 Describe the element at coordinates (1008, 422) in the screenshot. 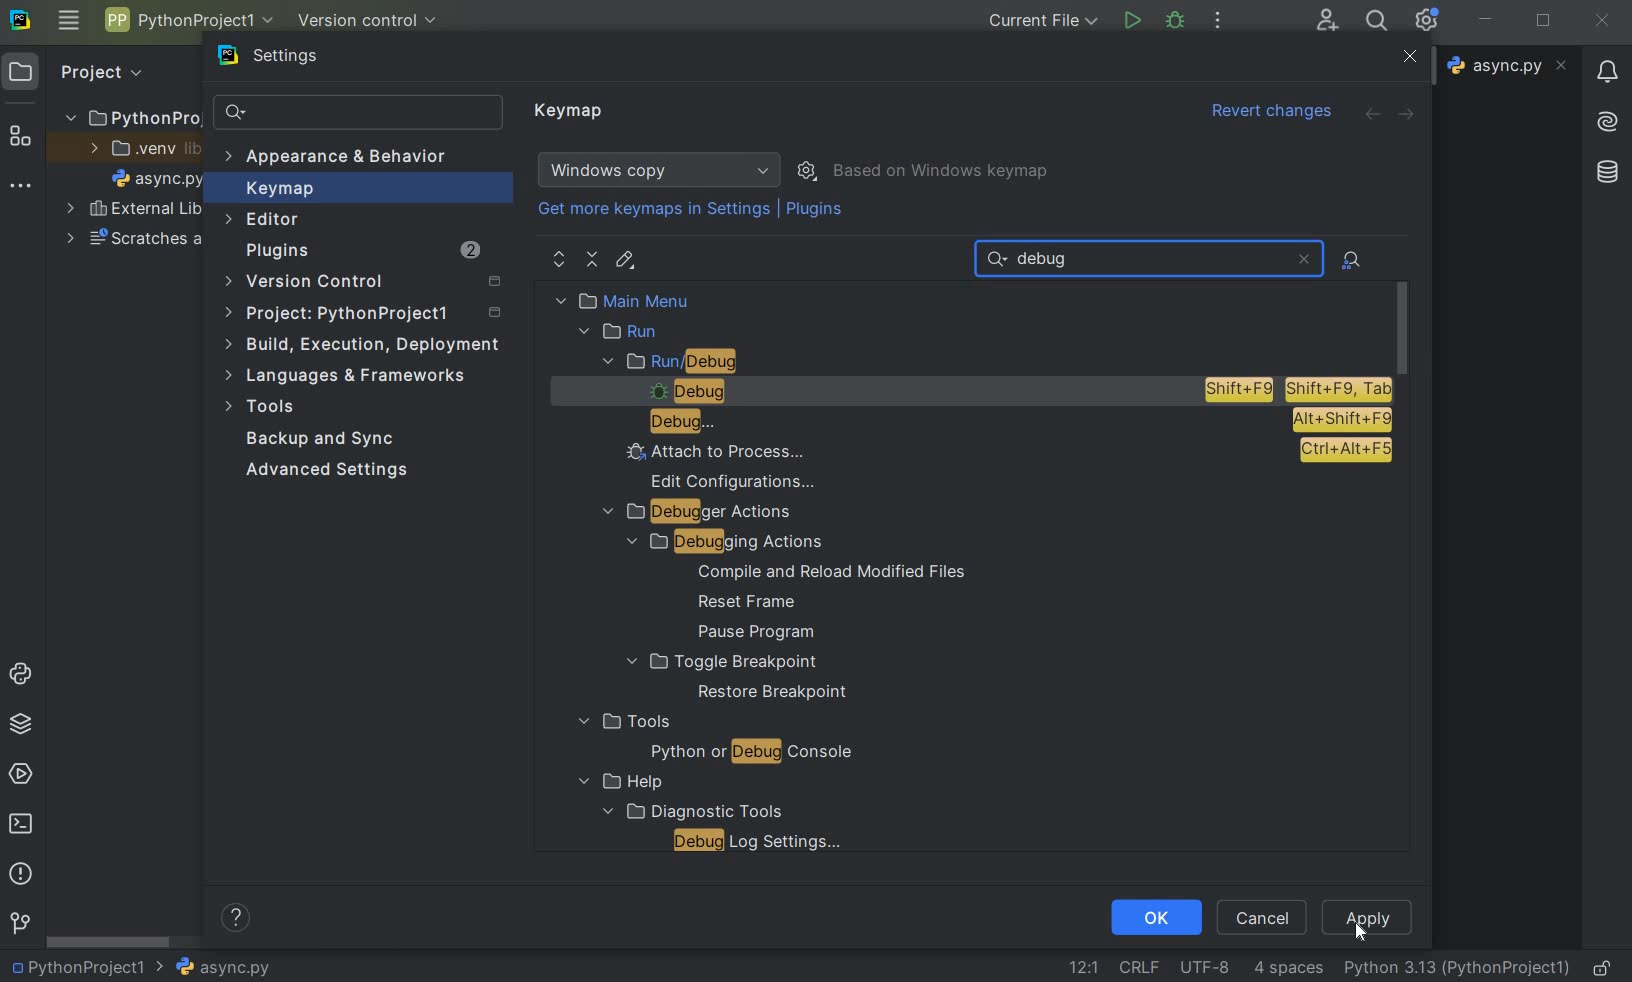

I see `debug` at that location.